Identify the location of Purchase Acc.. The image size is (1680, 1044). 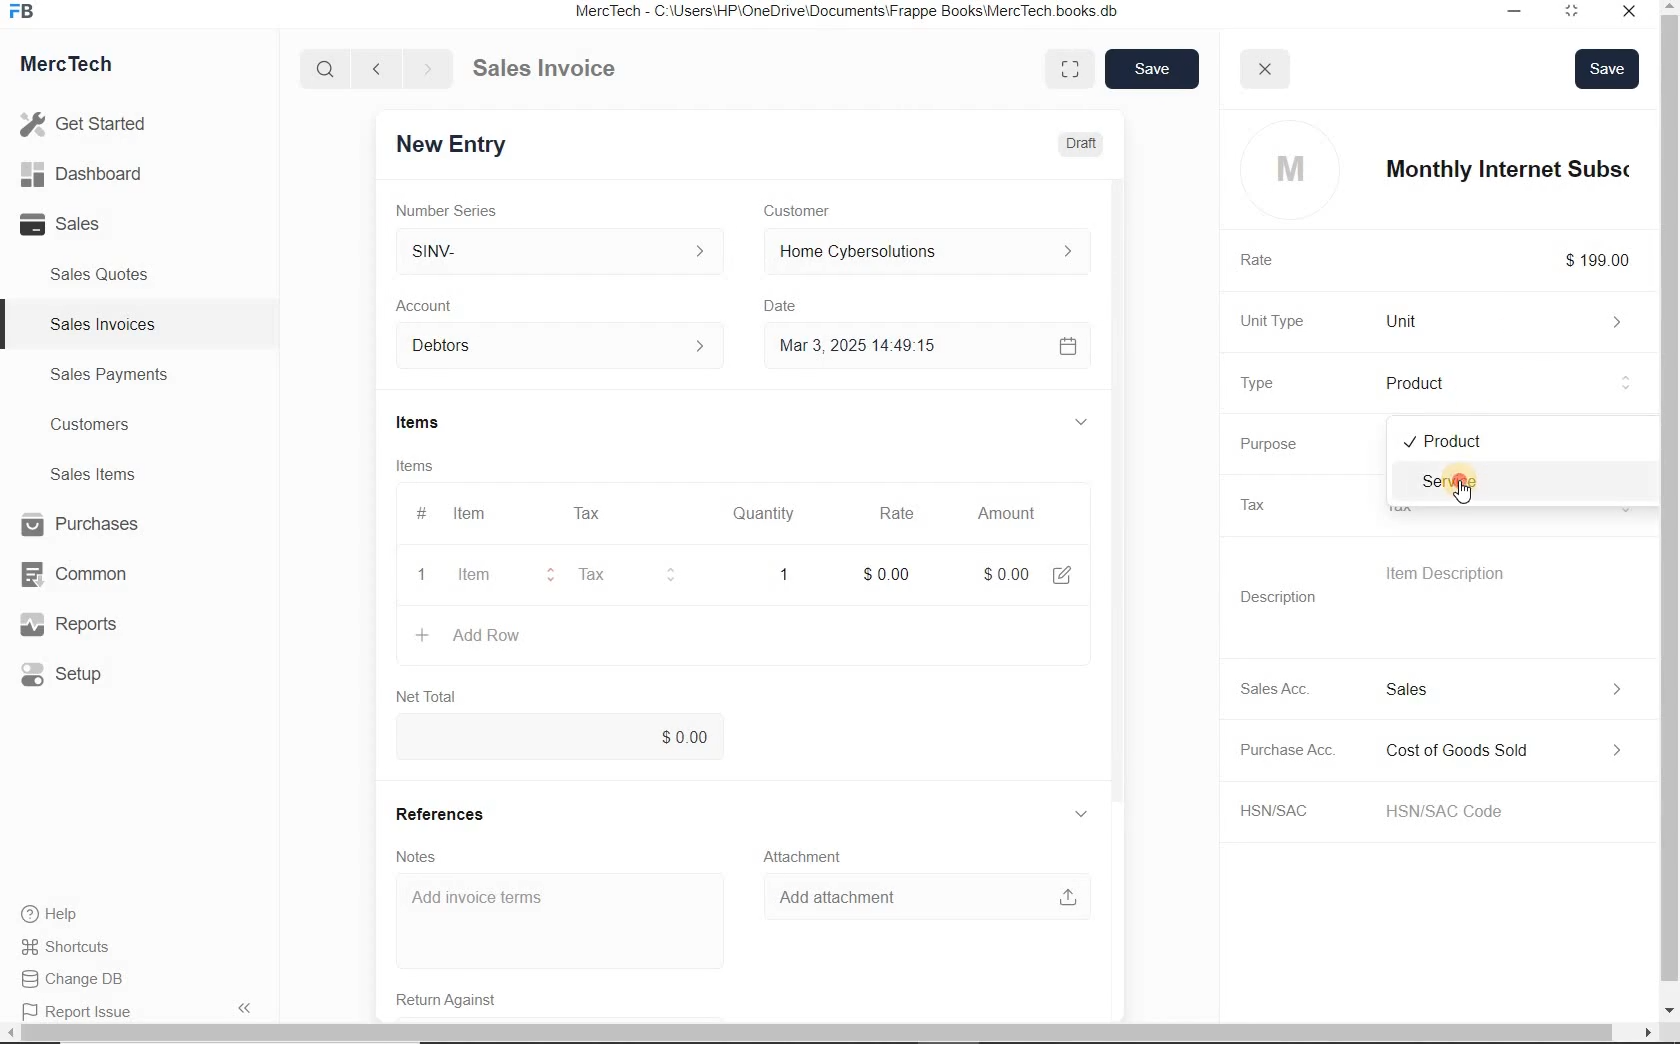
(1300, 752).